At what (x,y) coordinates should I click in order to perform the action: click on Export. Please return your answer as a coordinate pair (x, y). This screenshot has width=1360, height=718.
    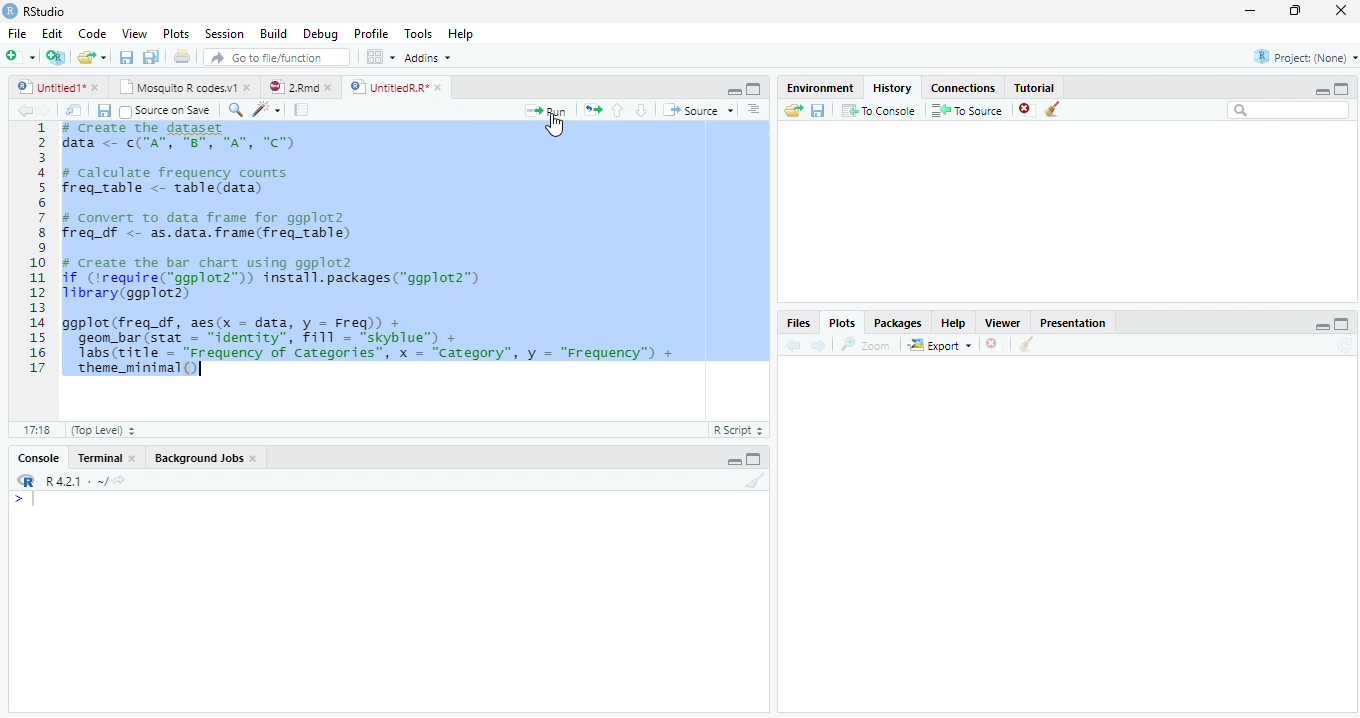
    Looking at the image, I should click on (938, 345).